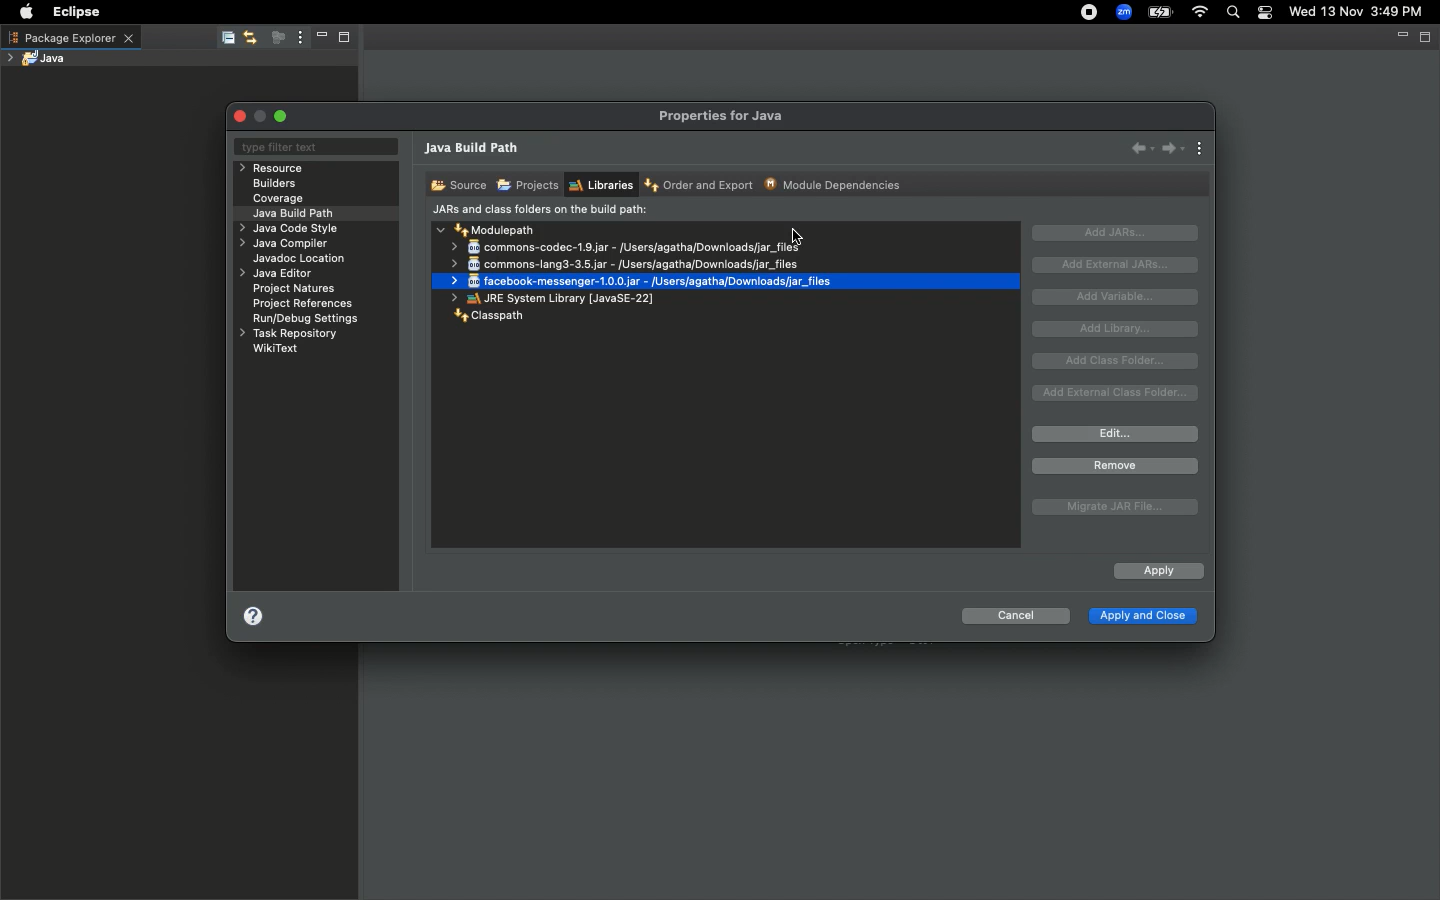 This screenshot has height=900, width=1440. What do you see at coordinates (70, 37) in the screenshot?
I see `Package explorer` at bounding box center [70, 37].